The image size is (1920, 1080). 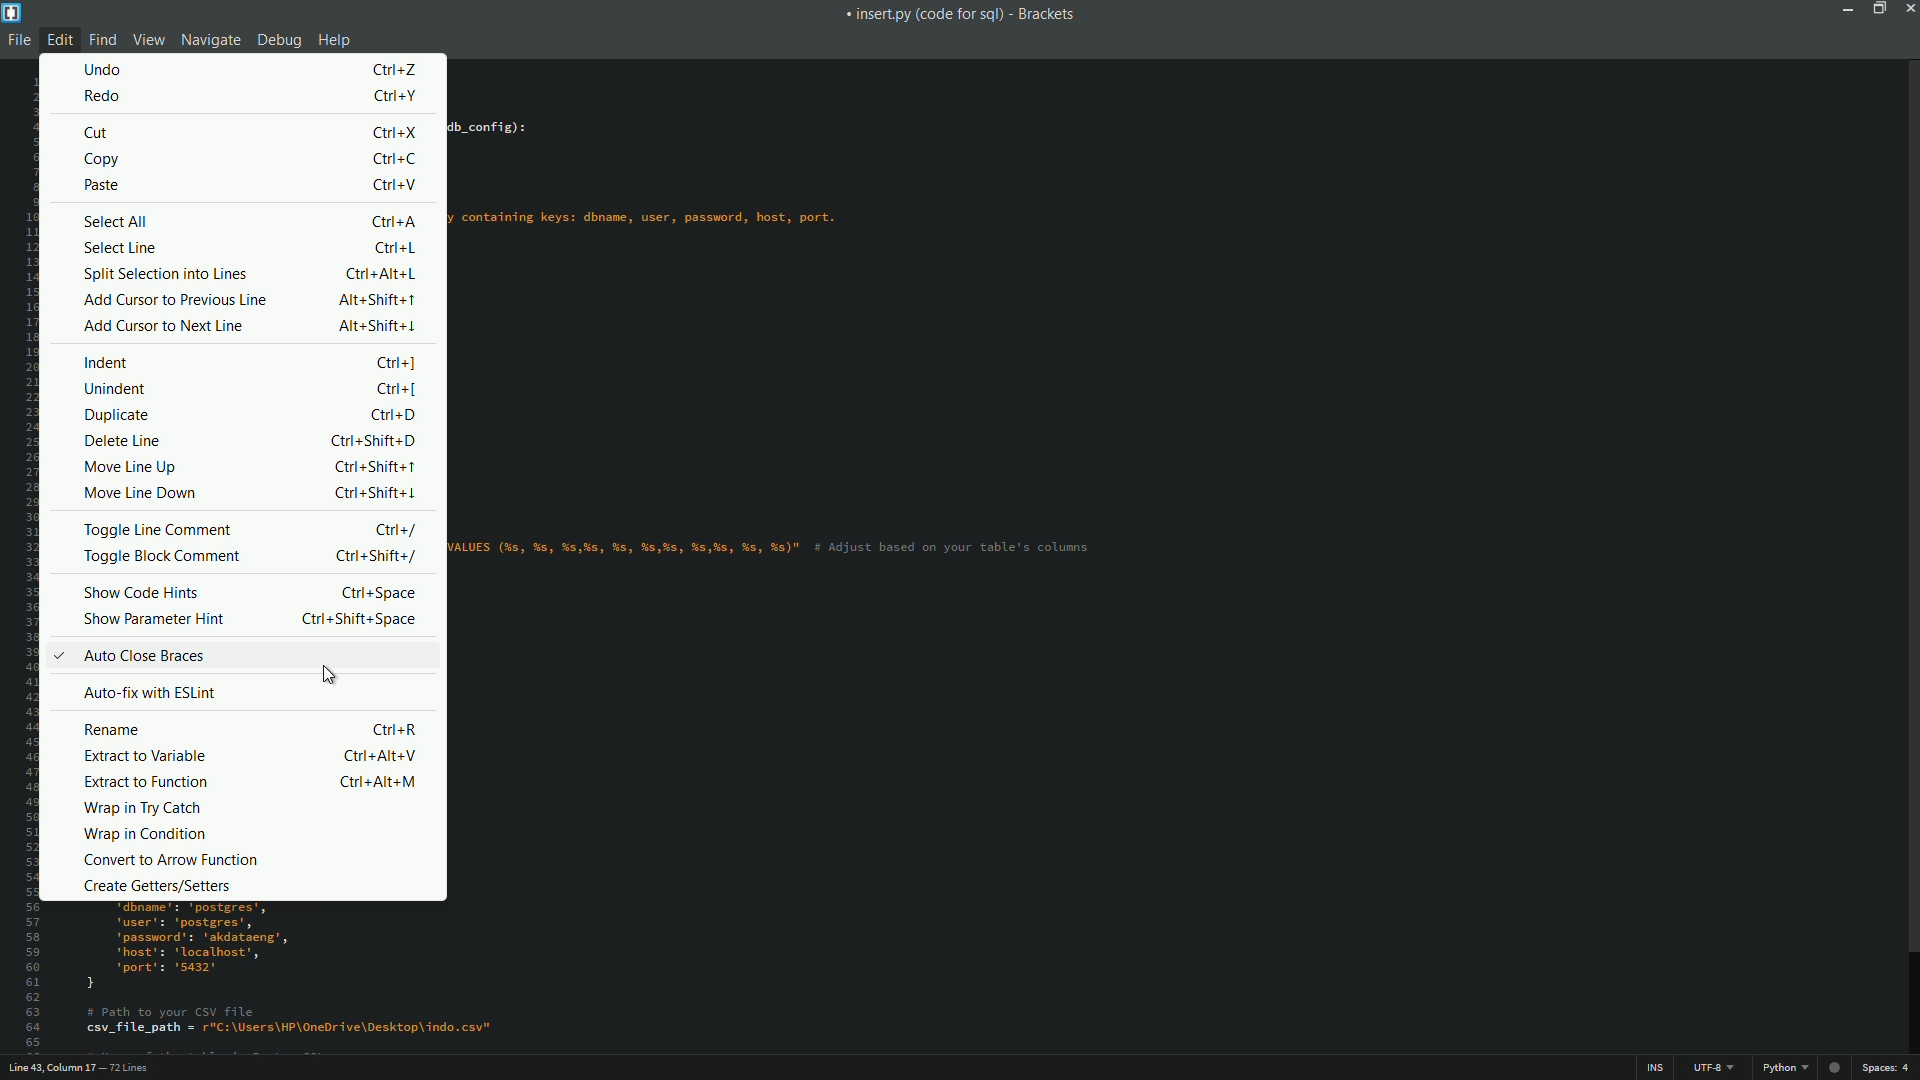 I want to click on auto fix with eslint, so click(x=147, y=691).